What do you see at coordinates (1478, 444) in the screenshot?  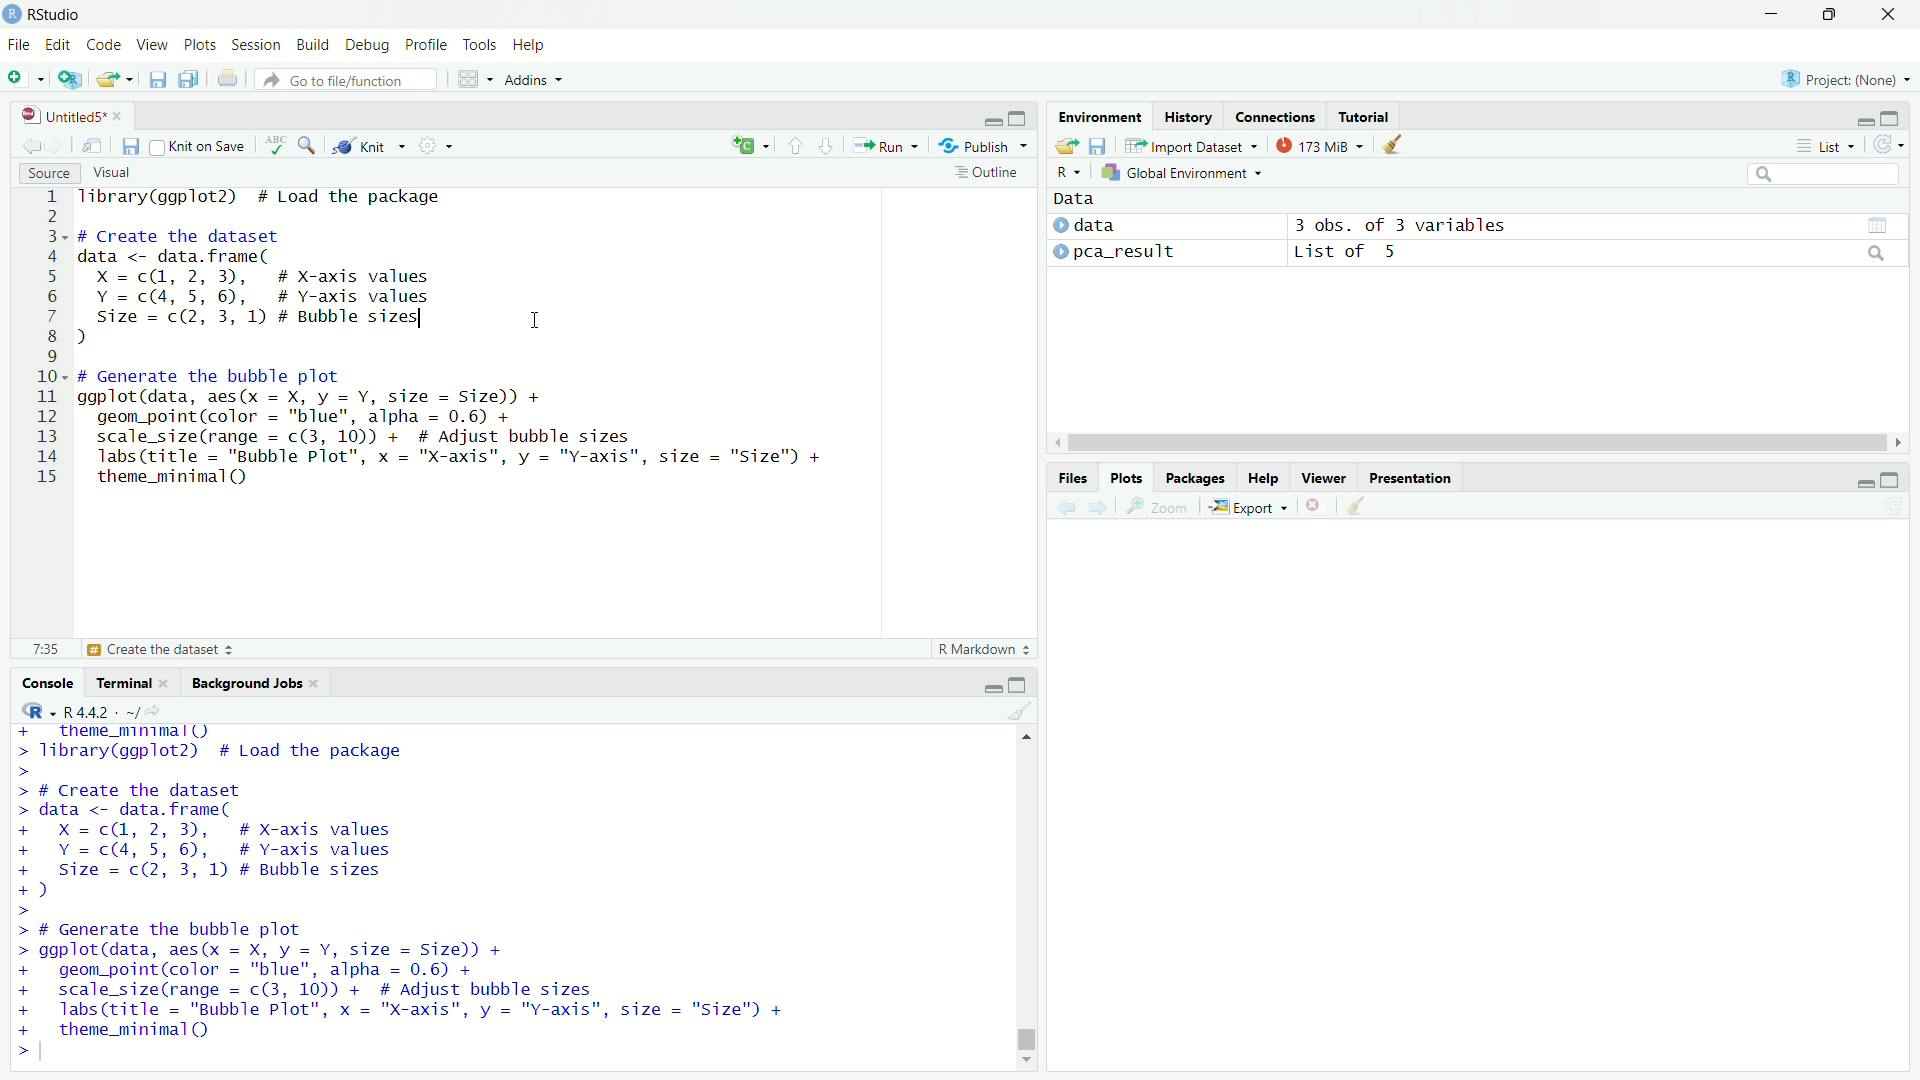 I see `horizontal scrollbar` at bounding box center [1478, 444].